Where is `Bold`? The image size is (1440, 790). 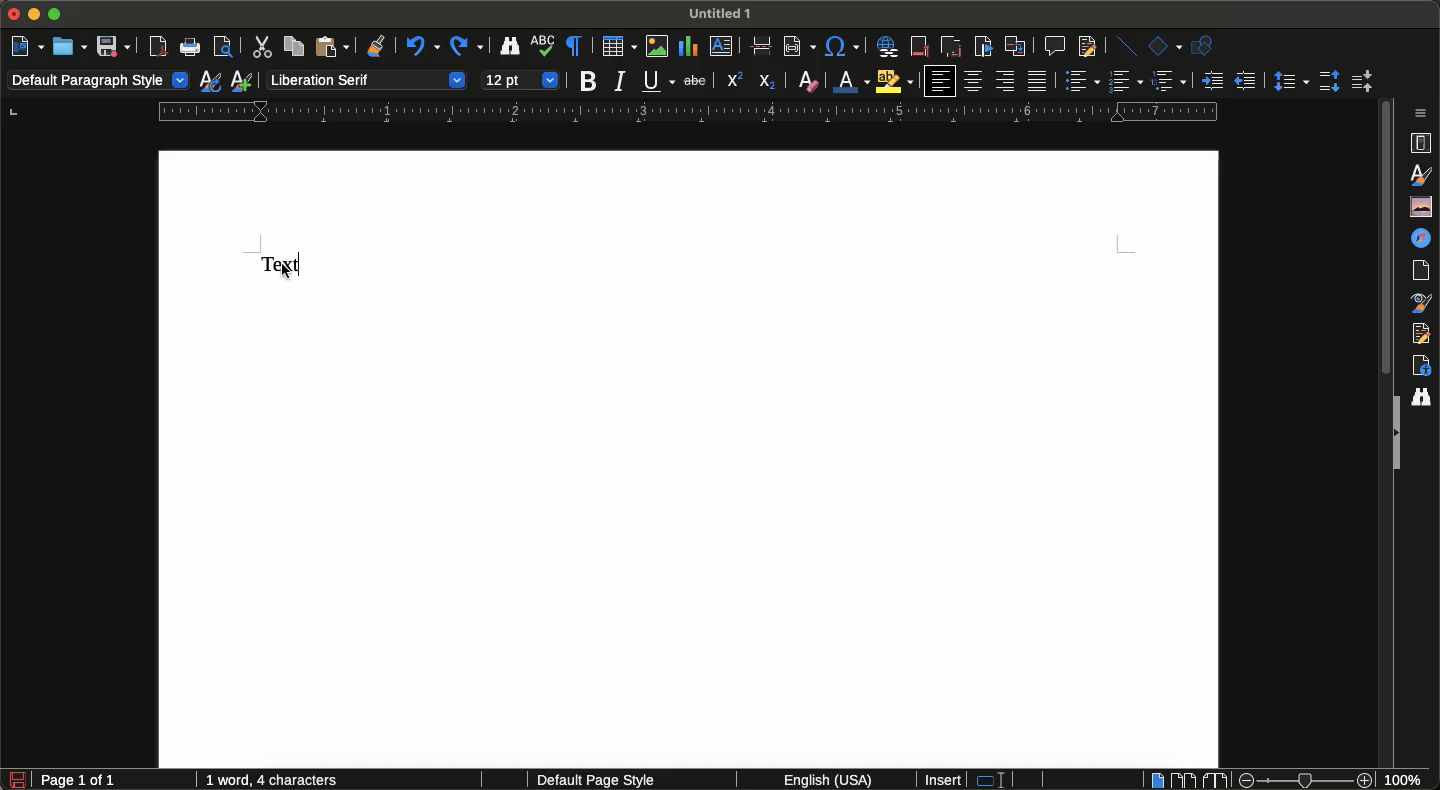 Bold is located at coordinates (589, 82).